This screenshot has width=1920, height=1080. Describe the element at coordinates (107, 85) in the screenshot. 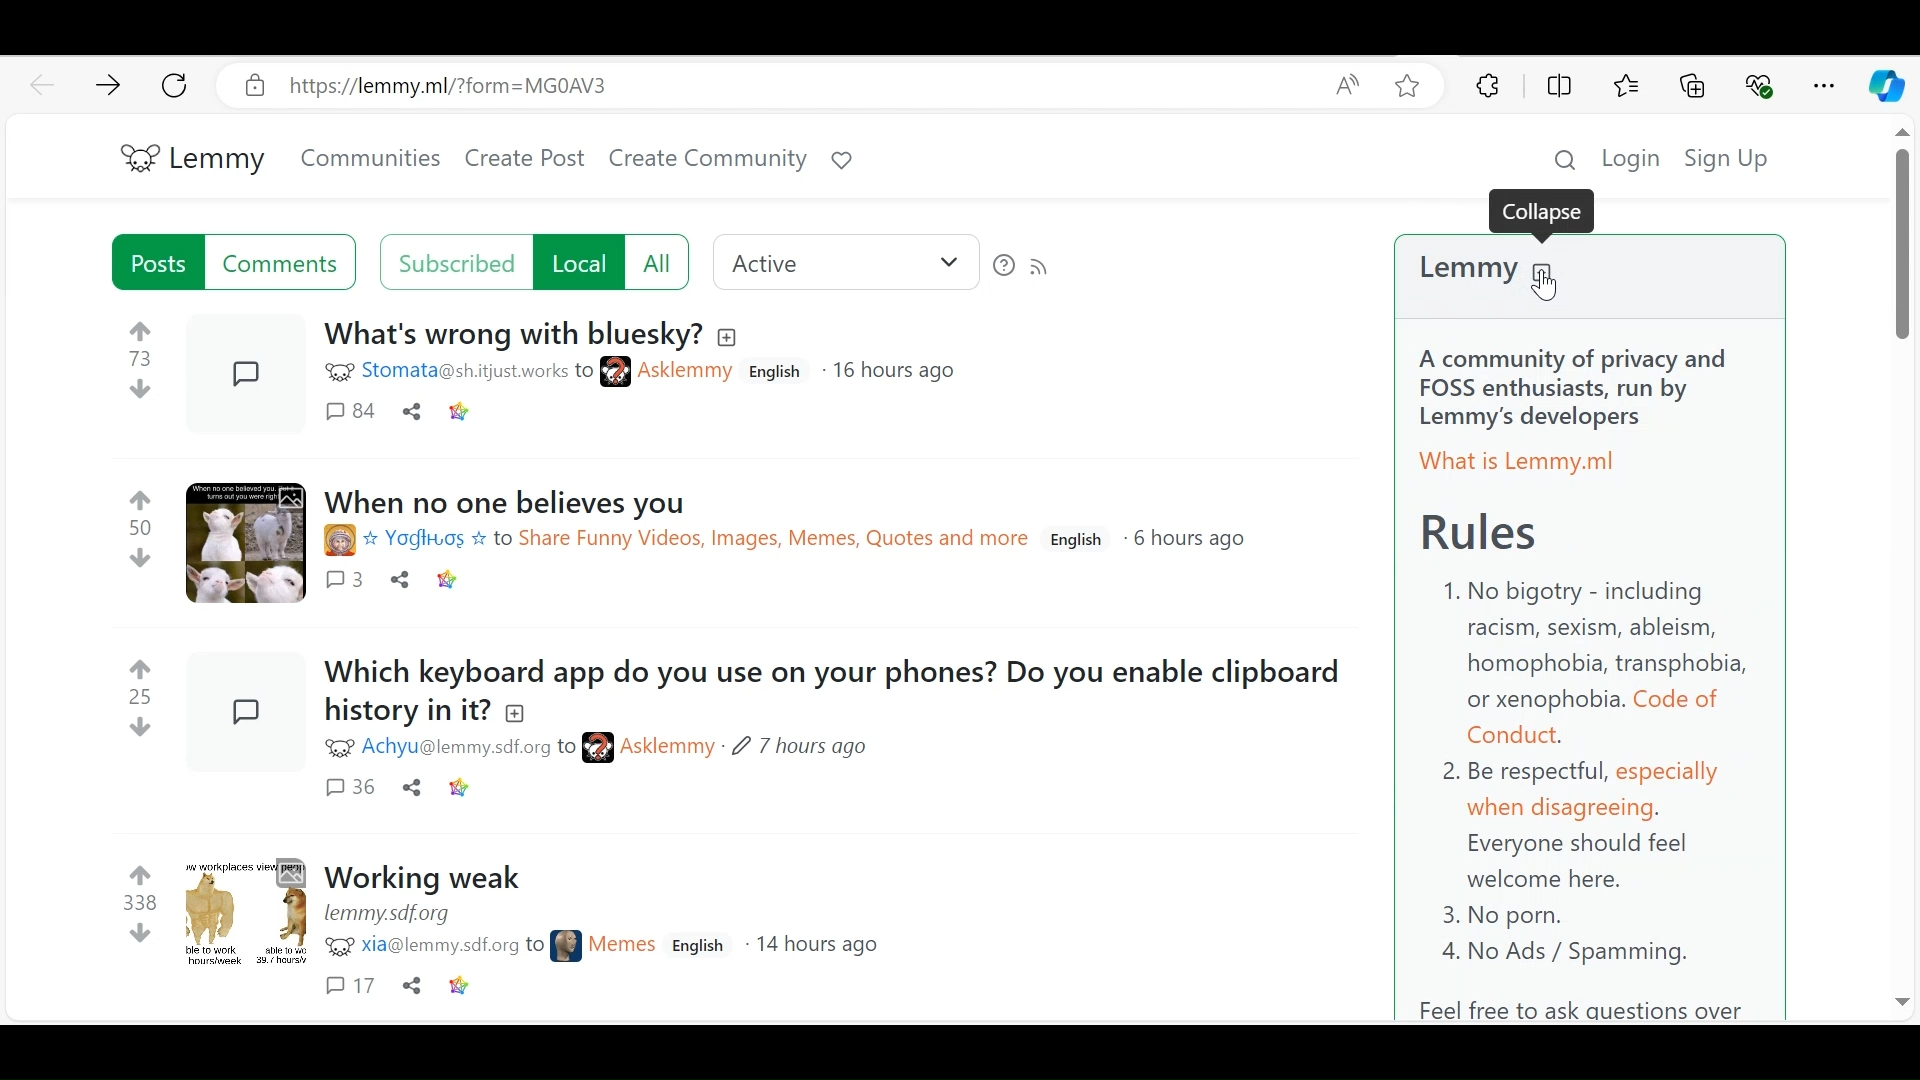

I see `Go forward` at that location.